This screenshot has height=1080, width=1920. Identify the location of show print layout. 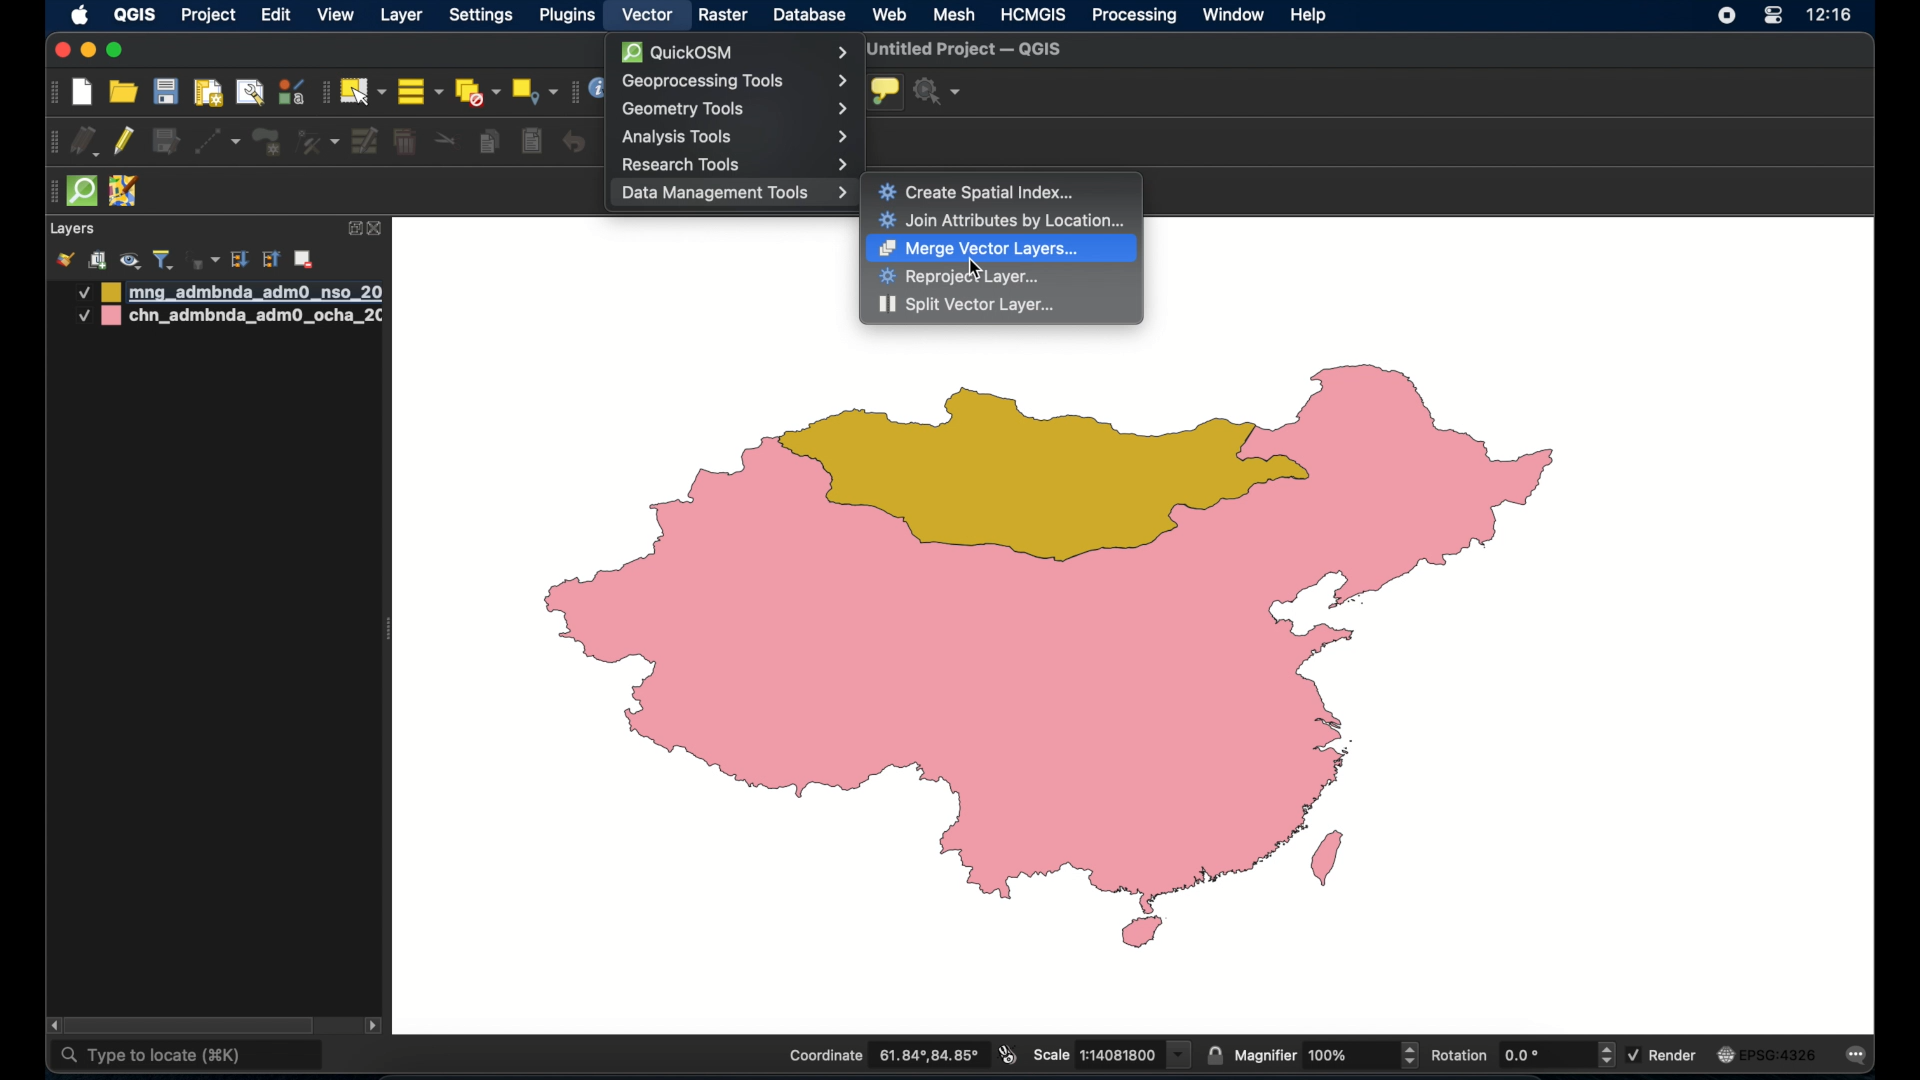
(206, 92).